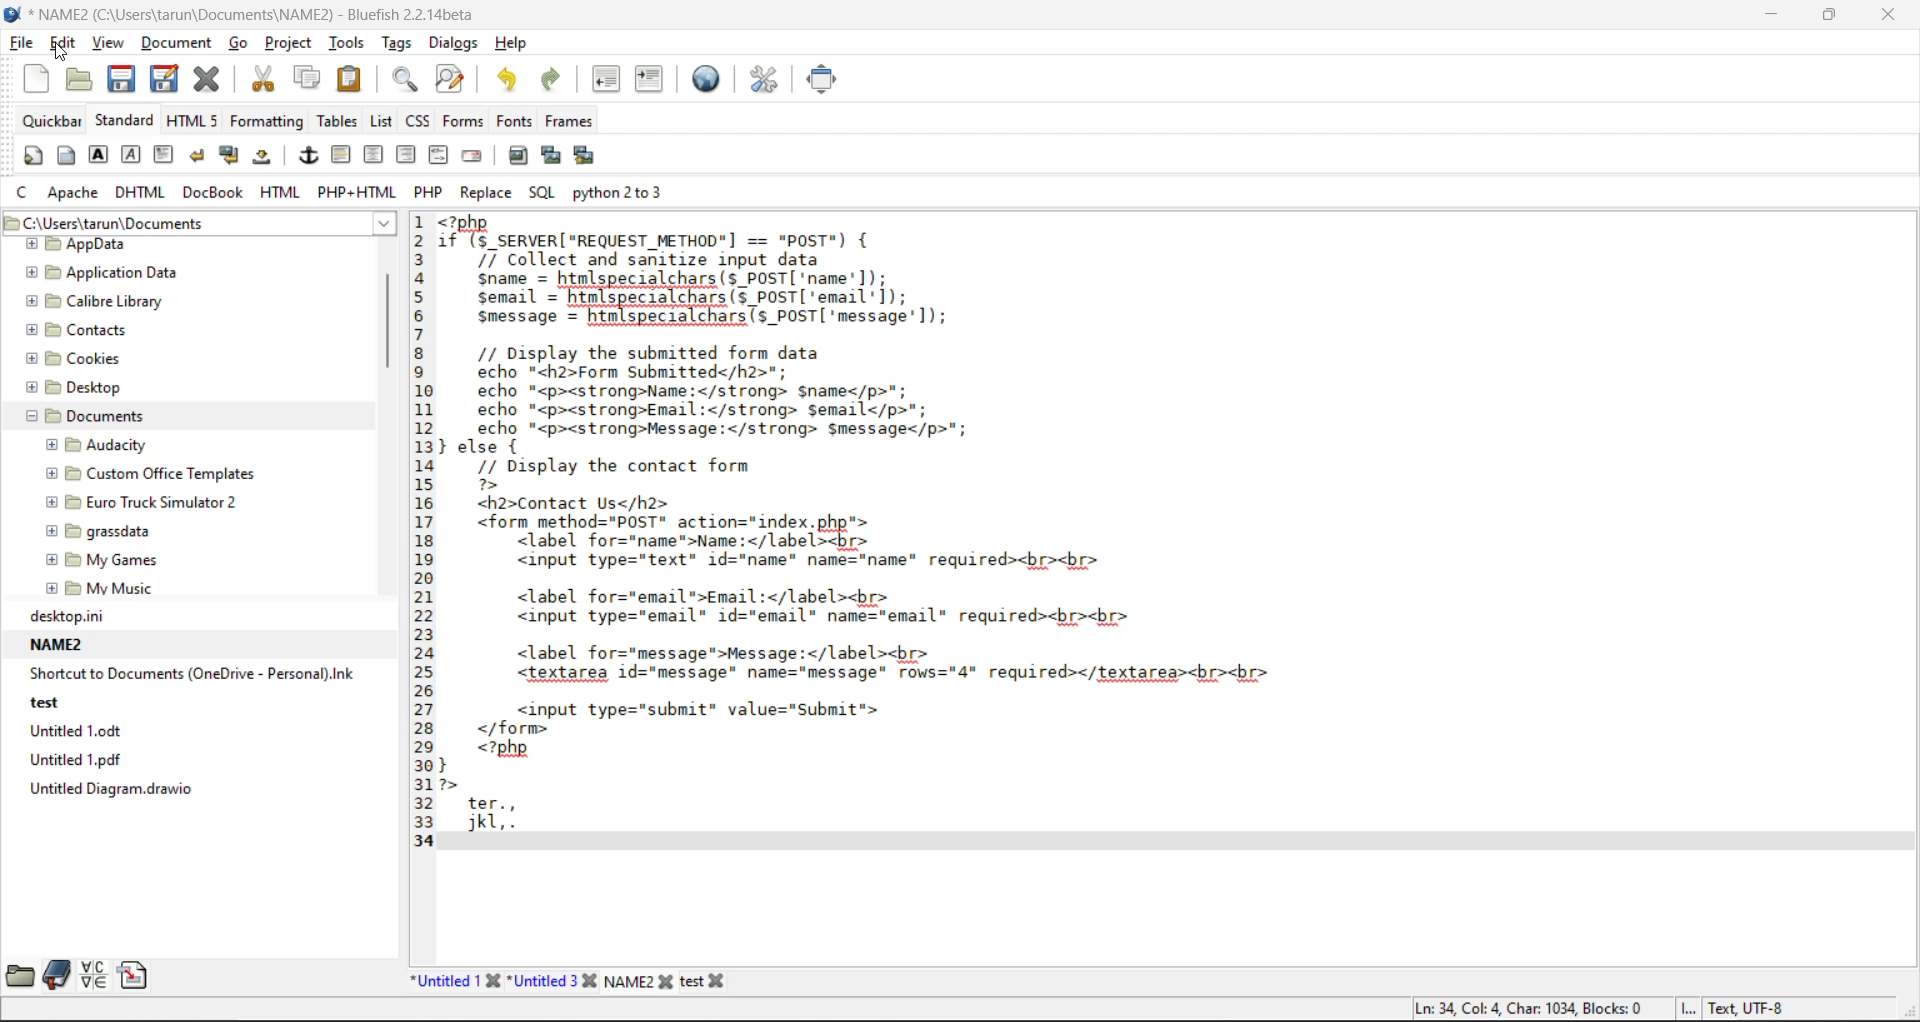  Describe the element at coordinates (459, 77) in the screenshot. I see `find and replace` at that location.